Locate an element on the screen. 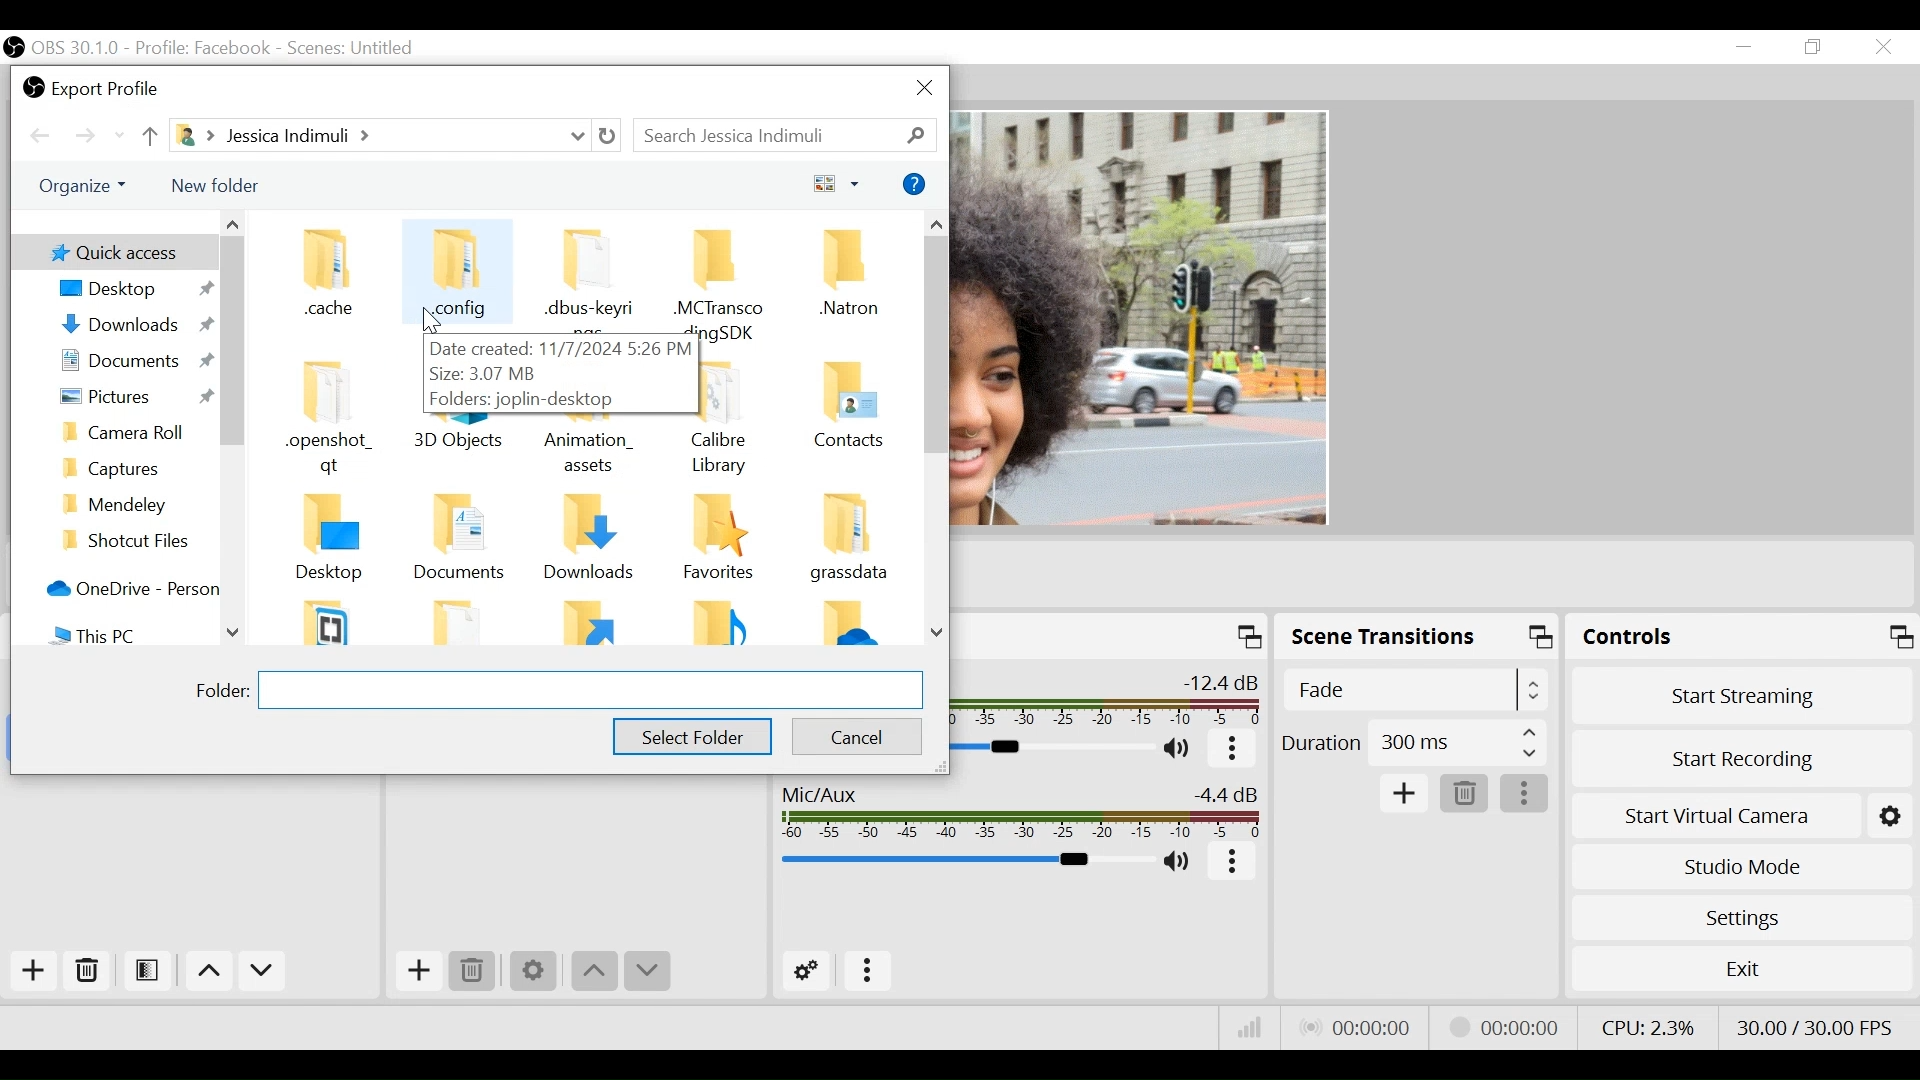 The image size is (1920, 1080). OBS Studio Desktop Icon is located at coordinates (14, 47).